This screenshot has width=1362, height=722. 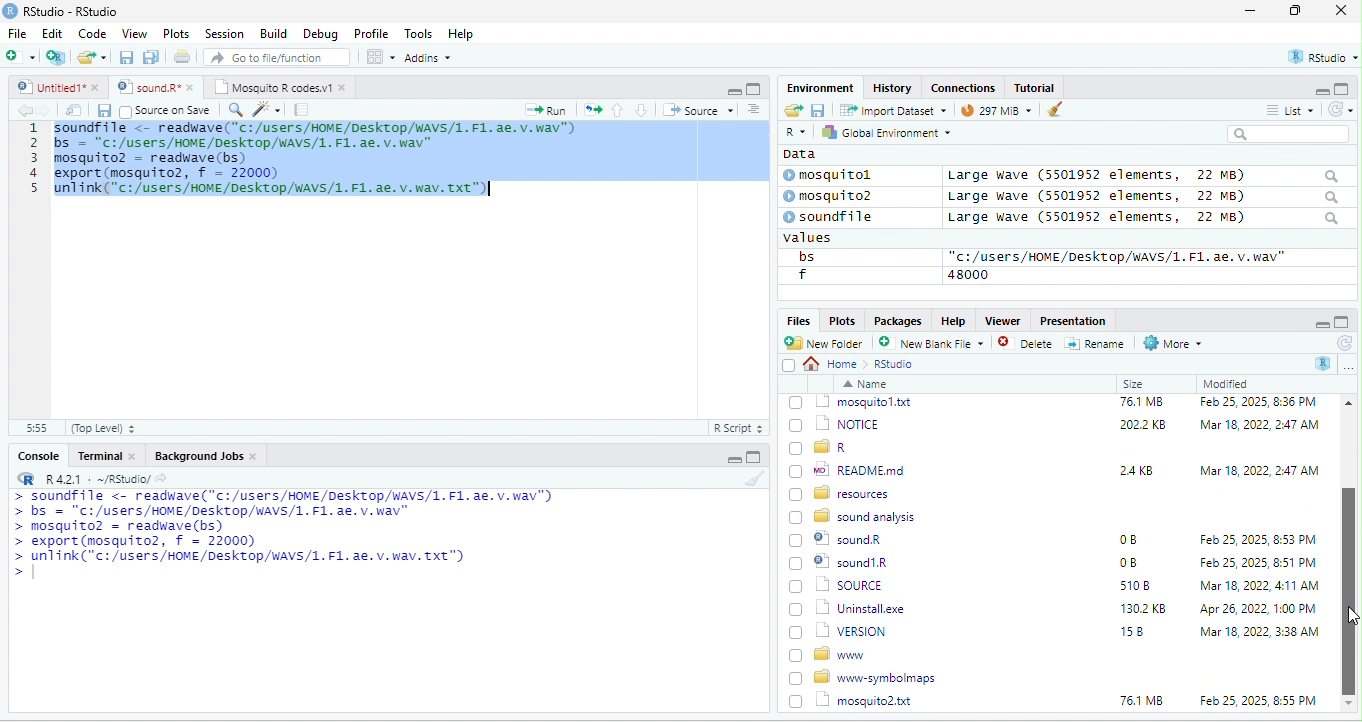 I want to click on RStudio, so click(x=64, y=10).